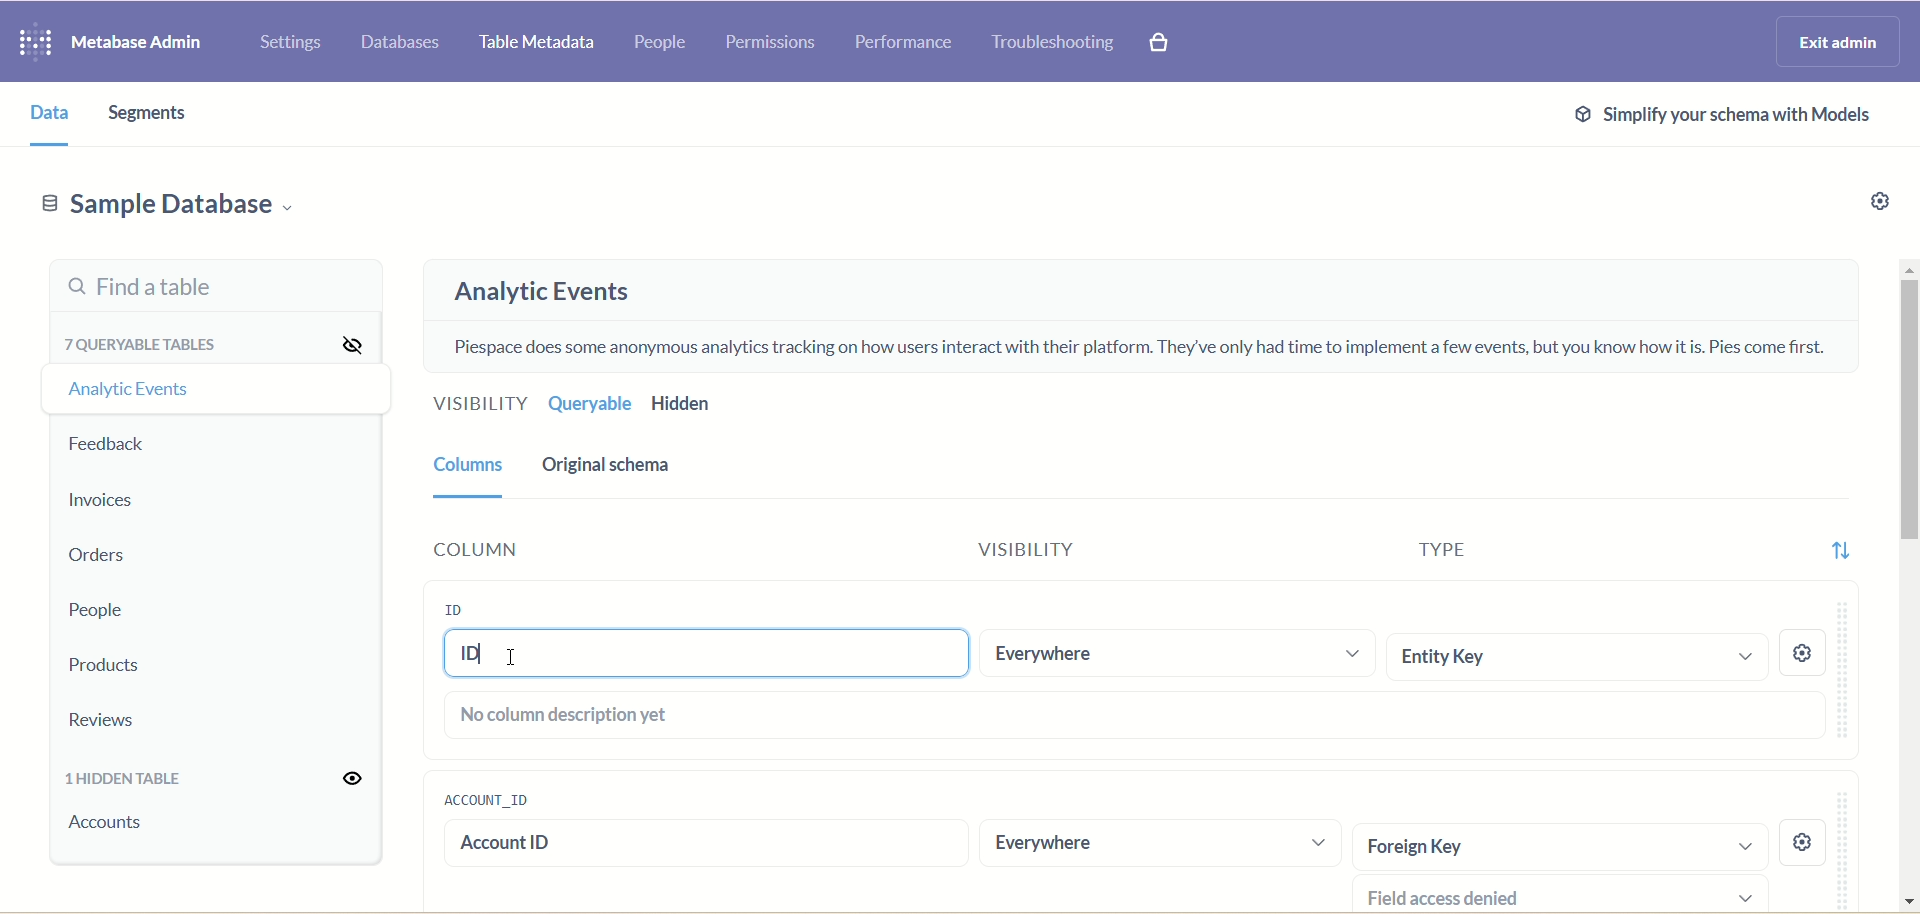 The height and width of the screenshot is (914, 1920). I want to click on Hide all, so click(341, 342).